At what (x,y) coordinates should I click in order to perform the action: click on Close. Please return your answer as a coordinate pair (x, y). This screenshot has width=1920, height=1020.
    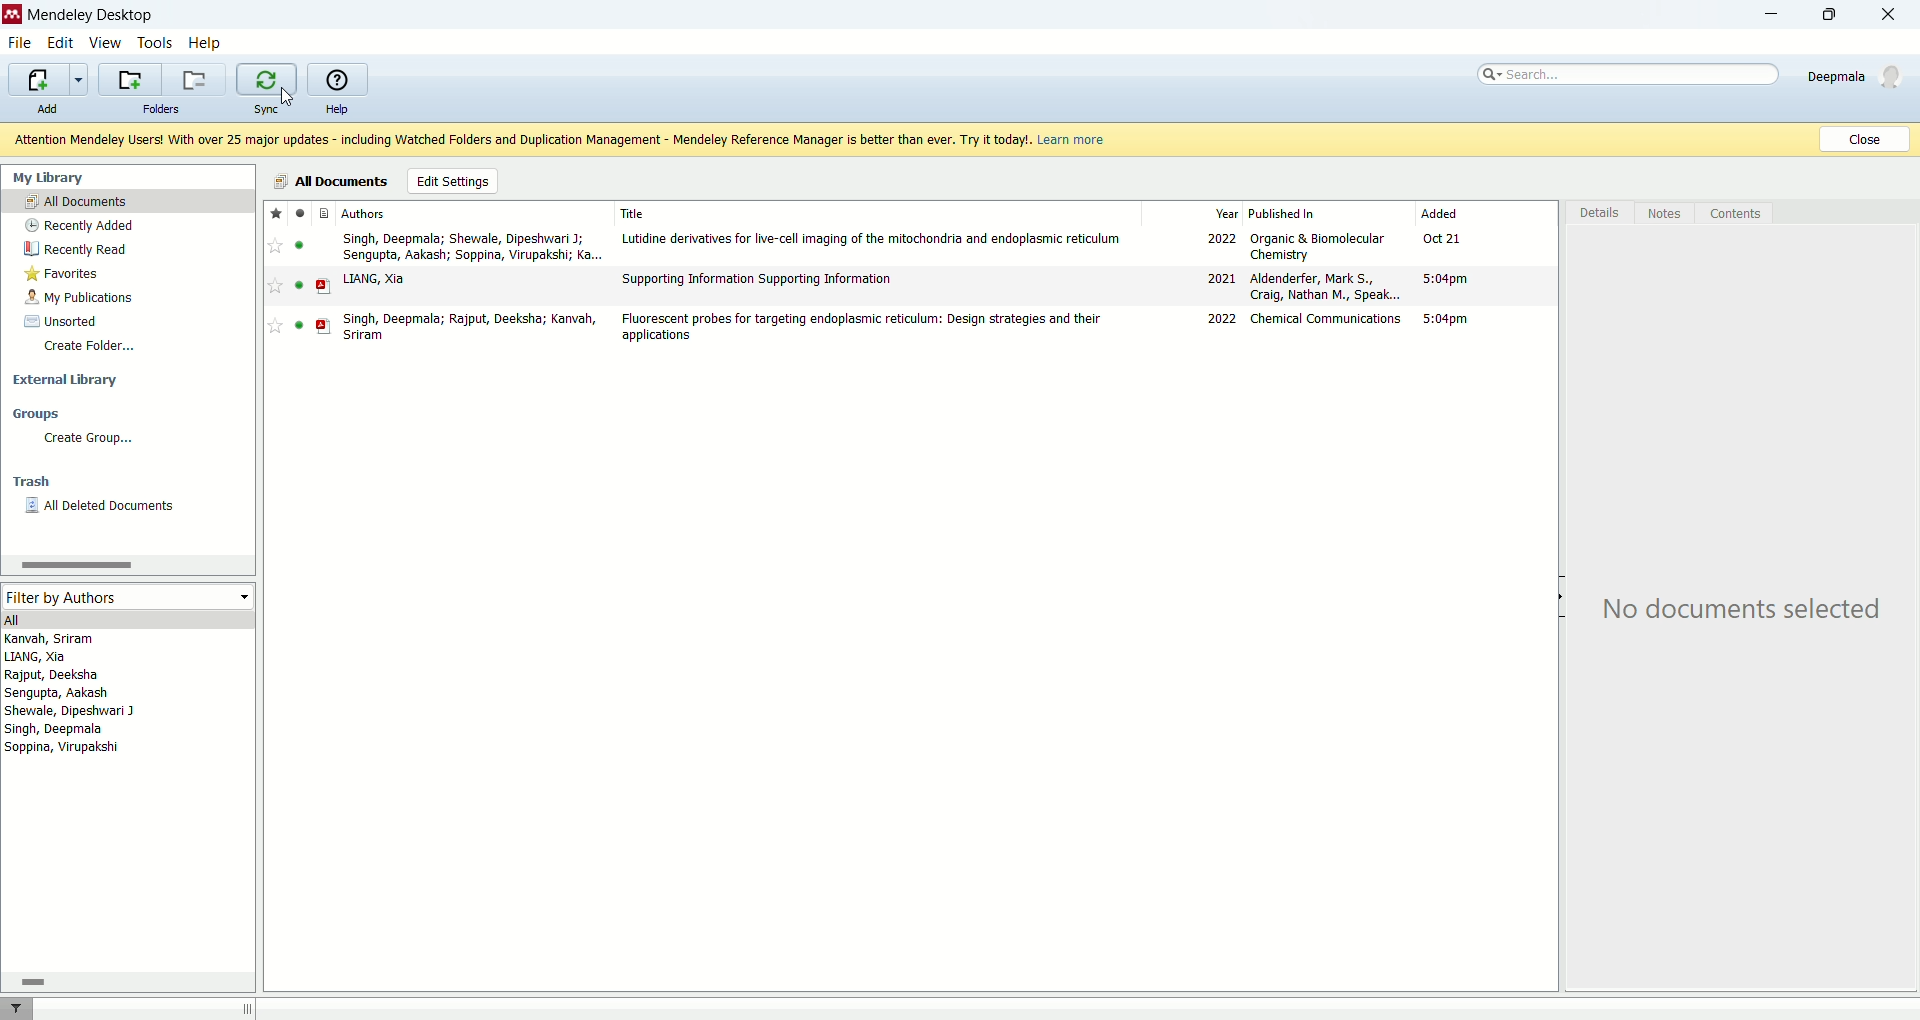
    Looking at the image, I should click on (1864, 140).